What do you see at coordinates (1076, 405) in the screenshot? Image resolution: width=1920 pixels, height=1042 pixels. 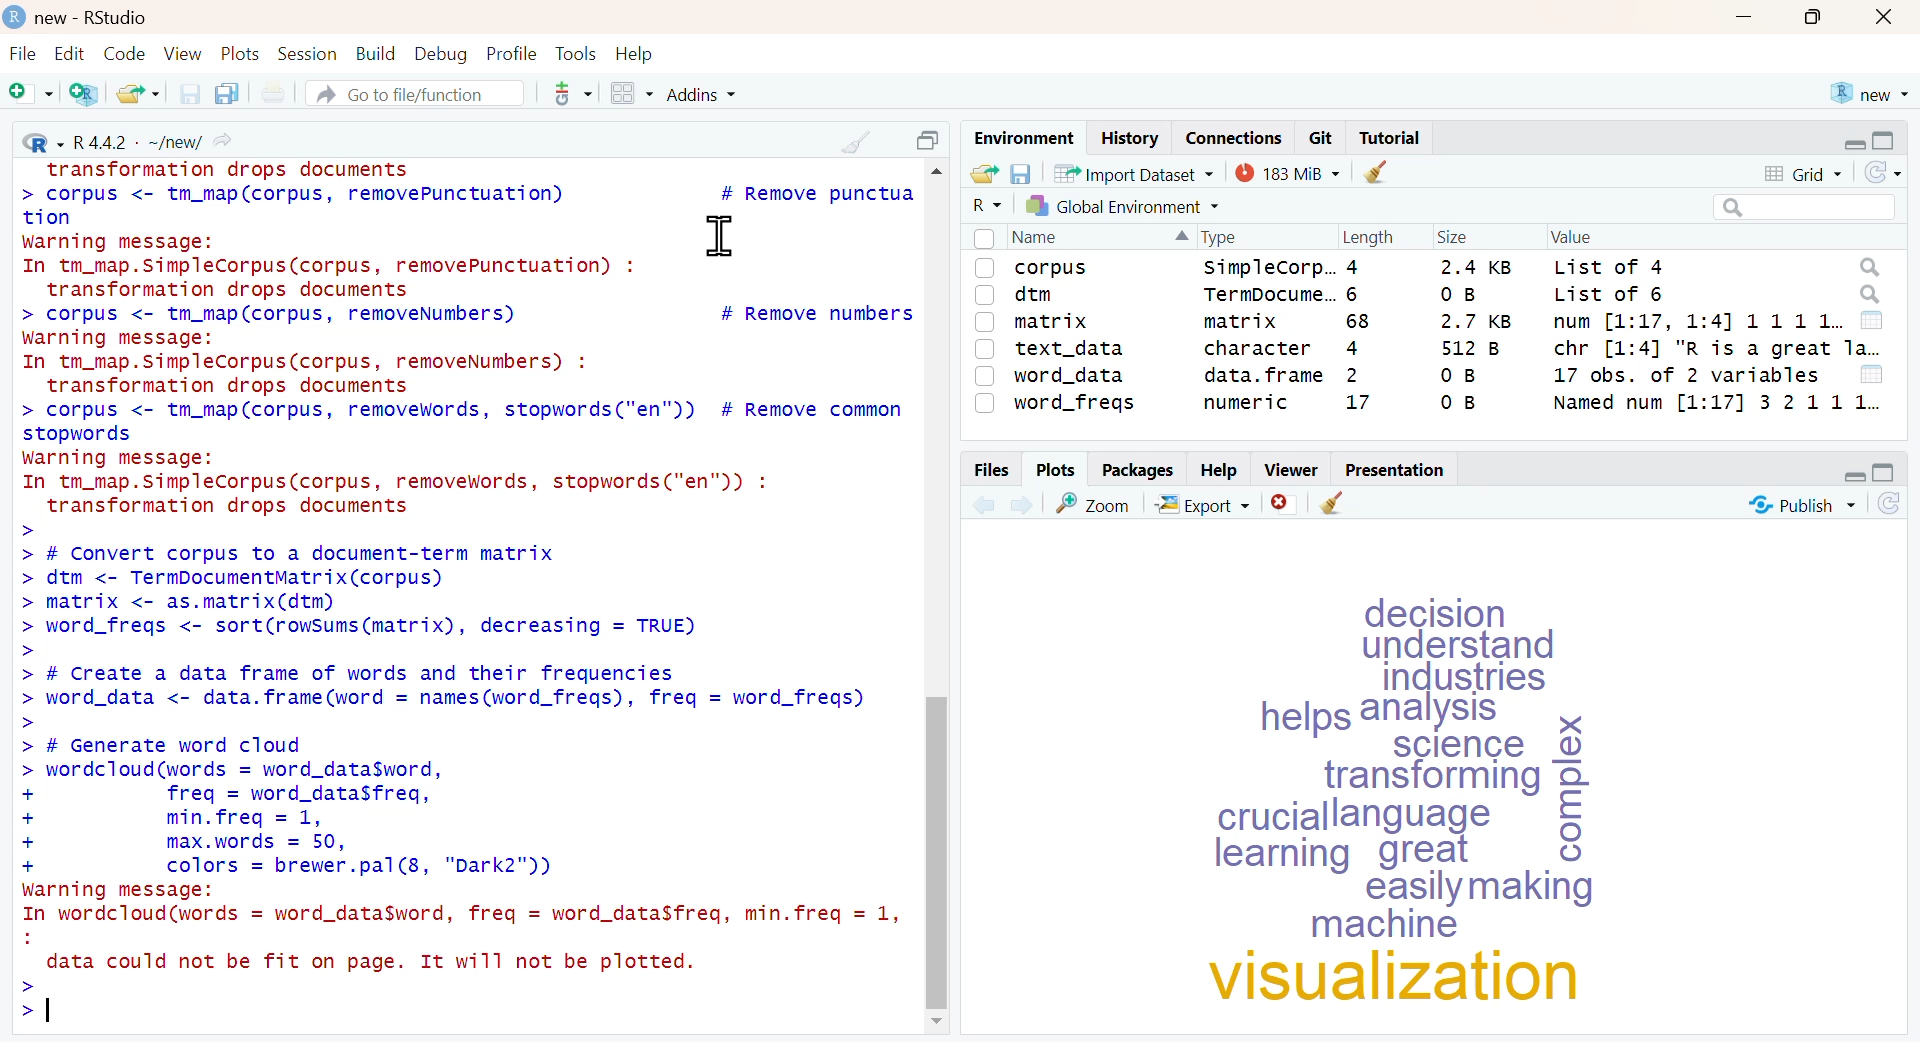 I see `word_freqs` at bounding box center [1076, 405].